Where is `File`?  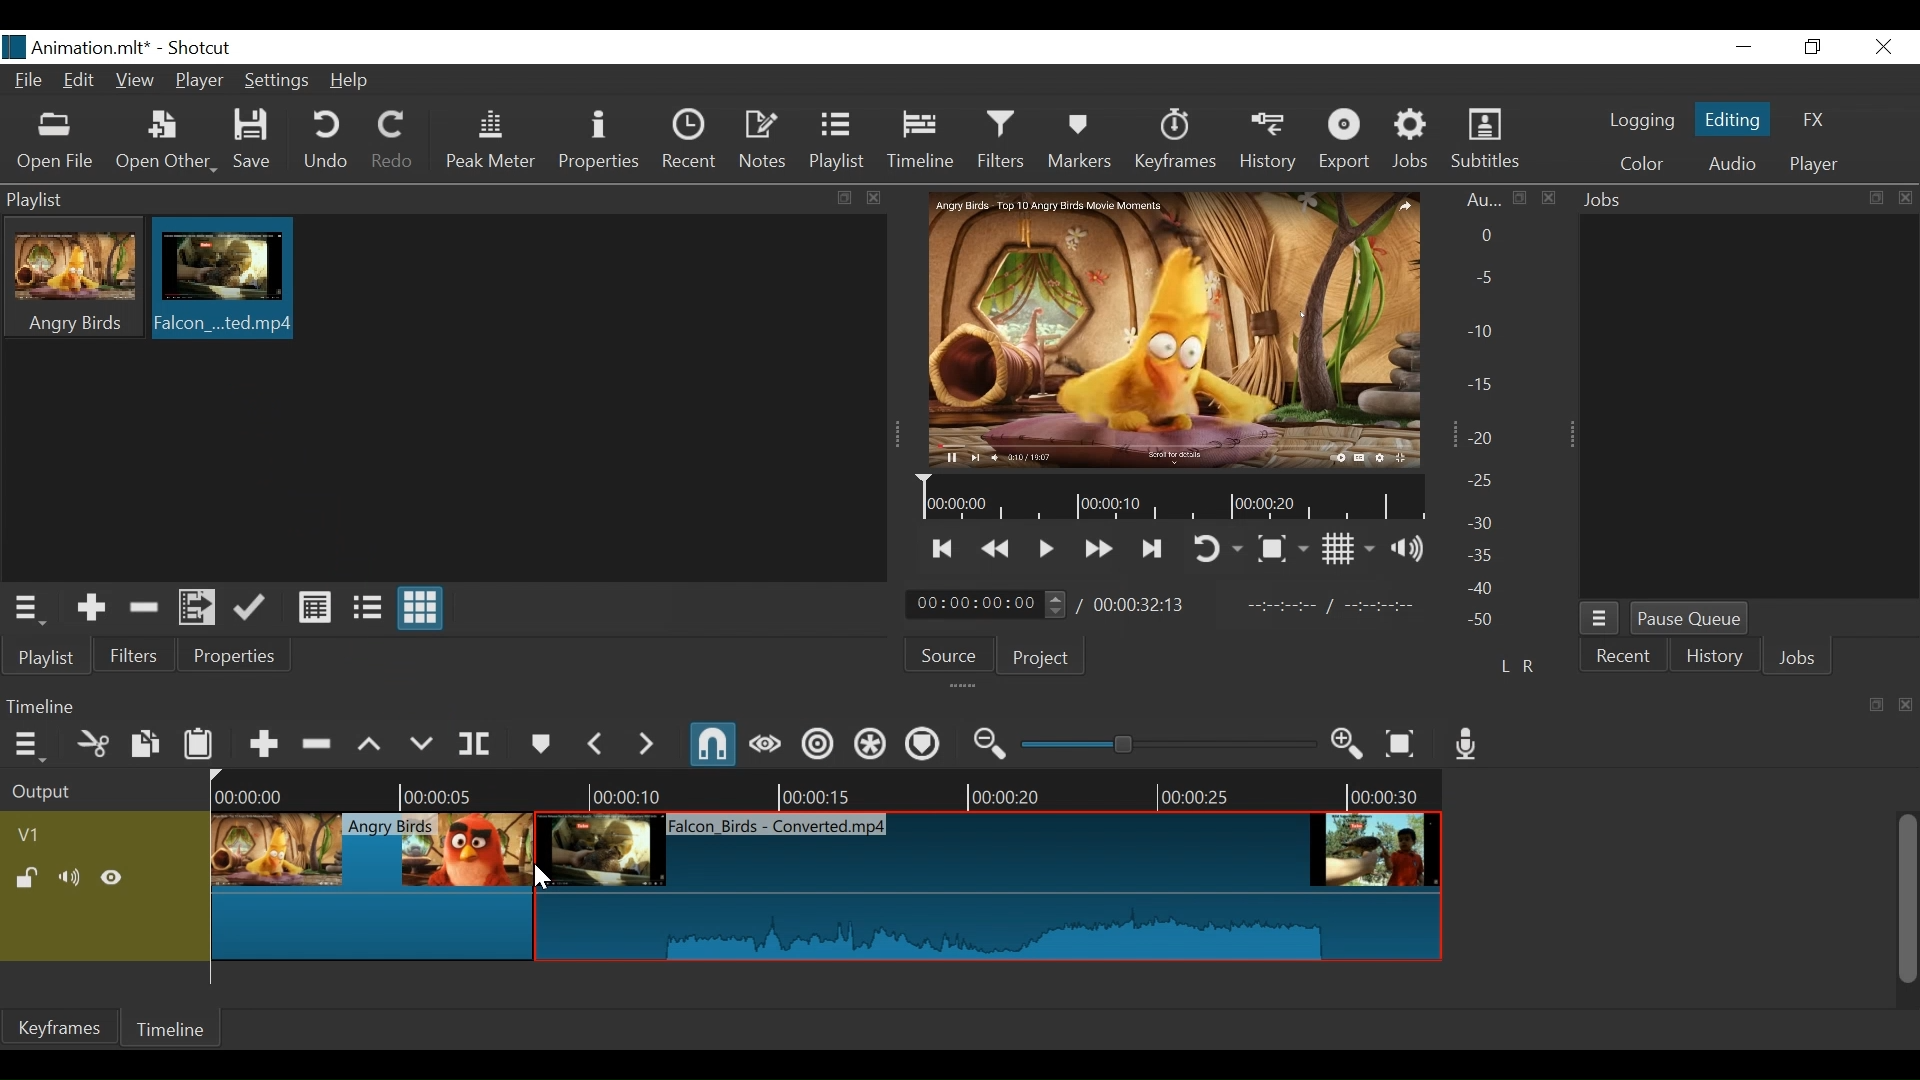 File is located at coordinates (28, 79).